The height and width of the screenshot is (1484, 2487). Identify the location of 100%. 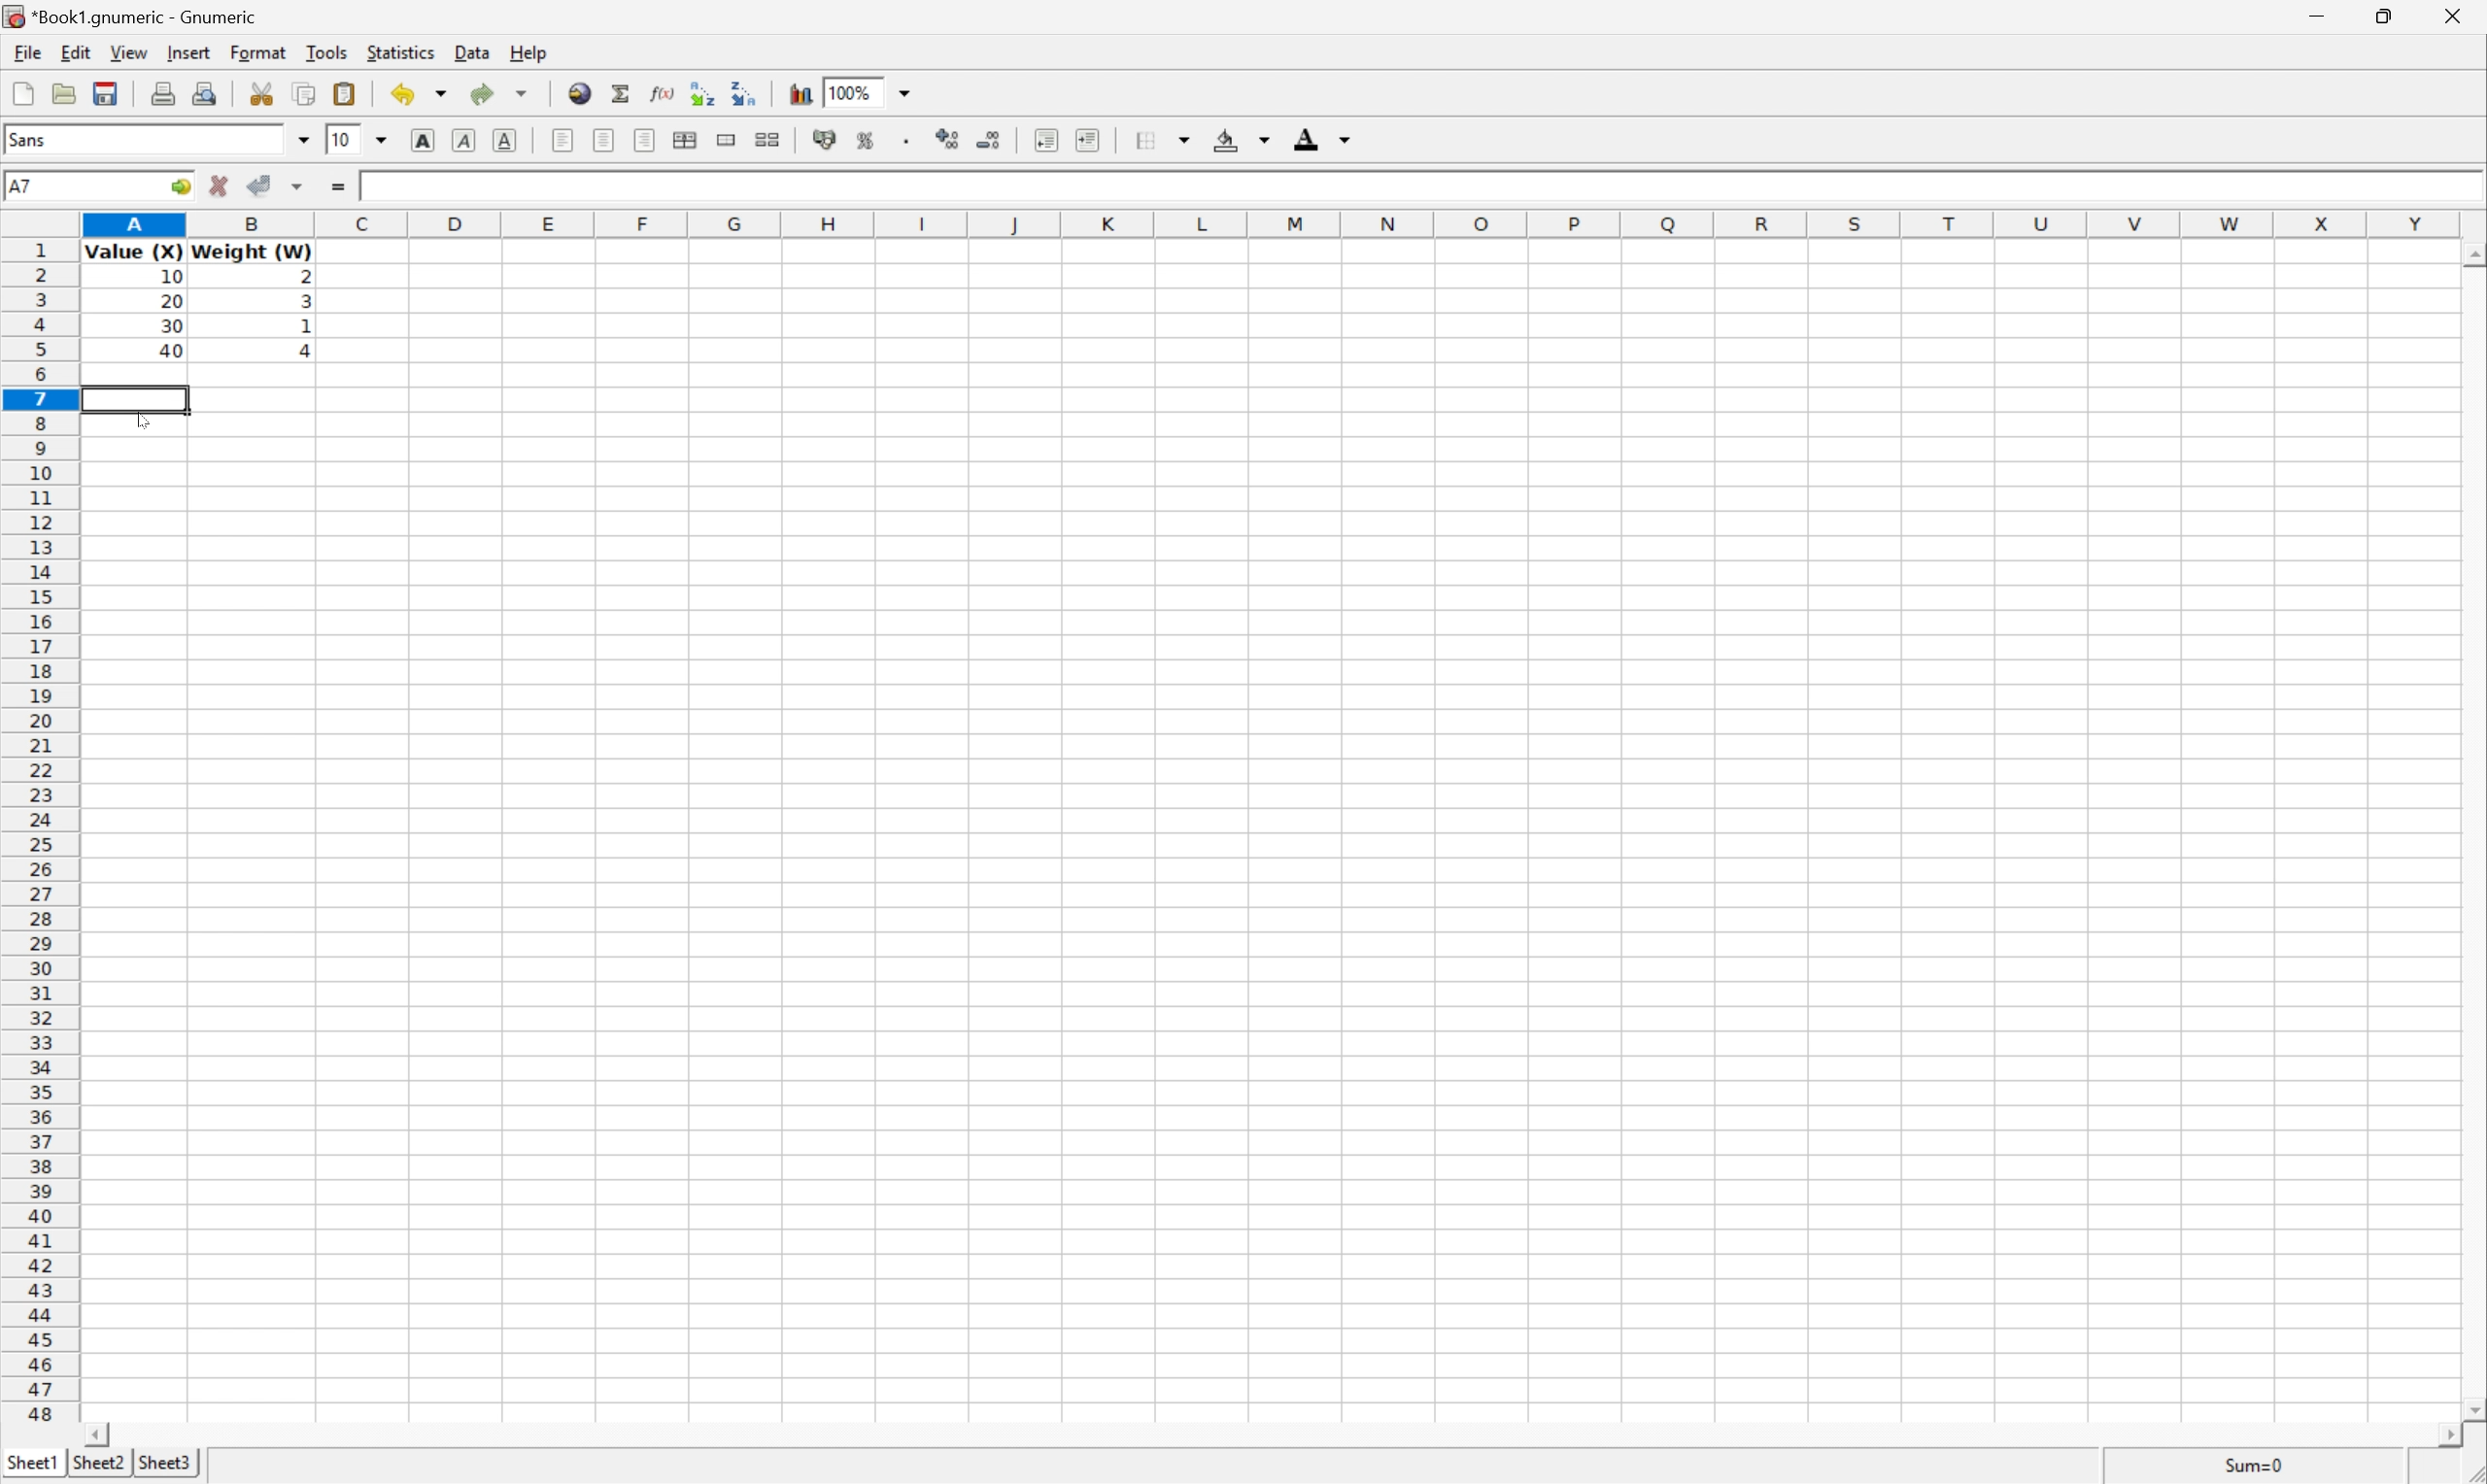
(850, 91).